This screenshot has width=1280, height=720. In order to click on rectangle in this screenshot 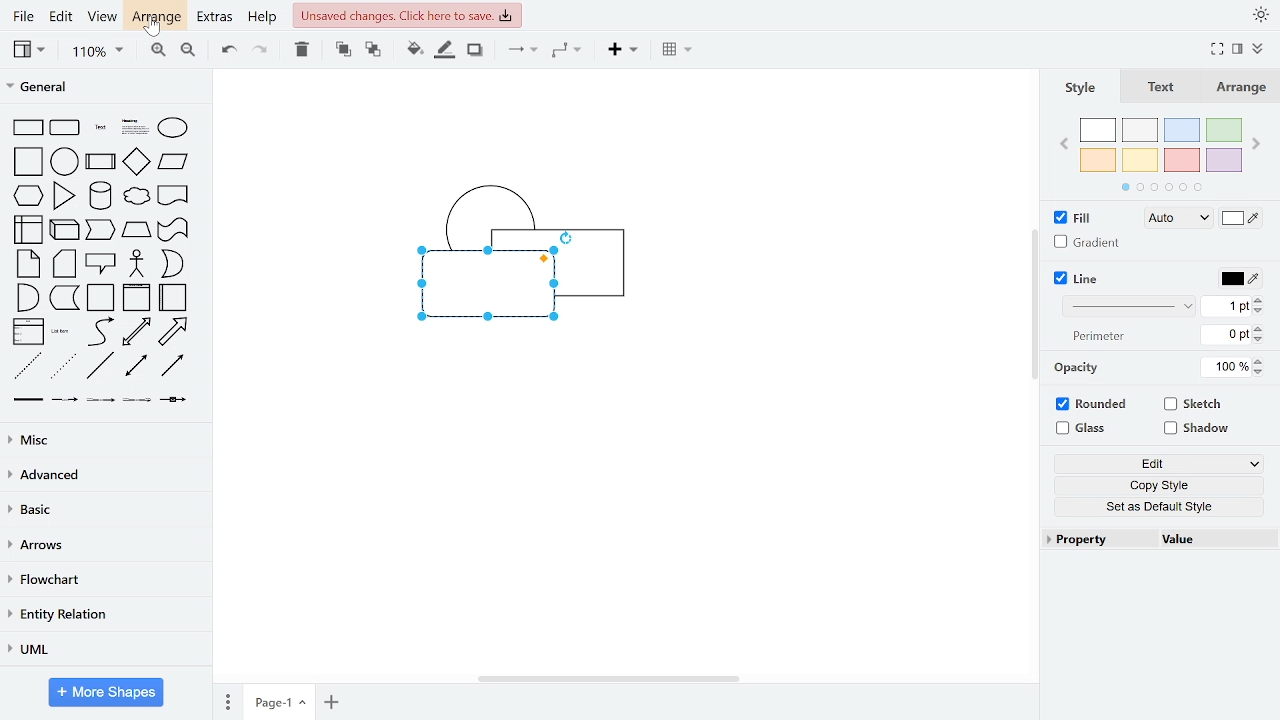, I will do `click(27, 128)`.